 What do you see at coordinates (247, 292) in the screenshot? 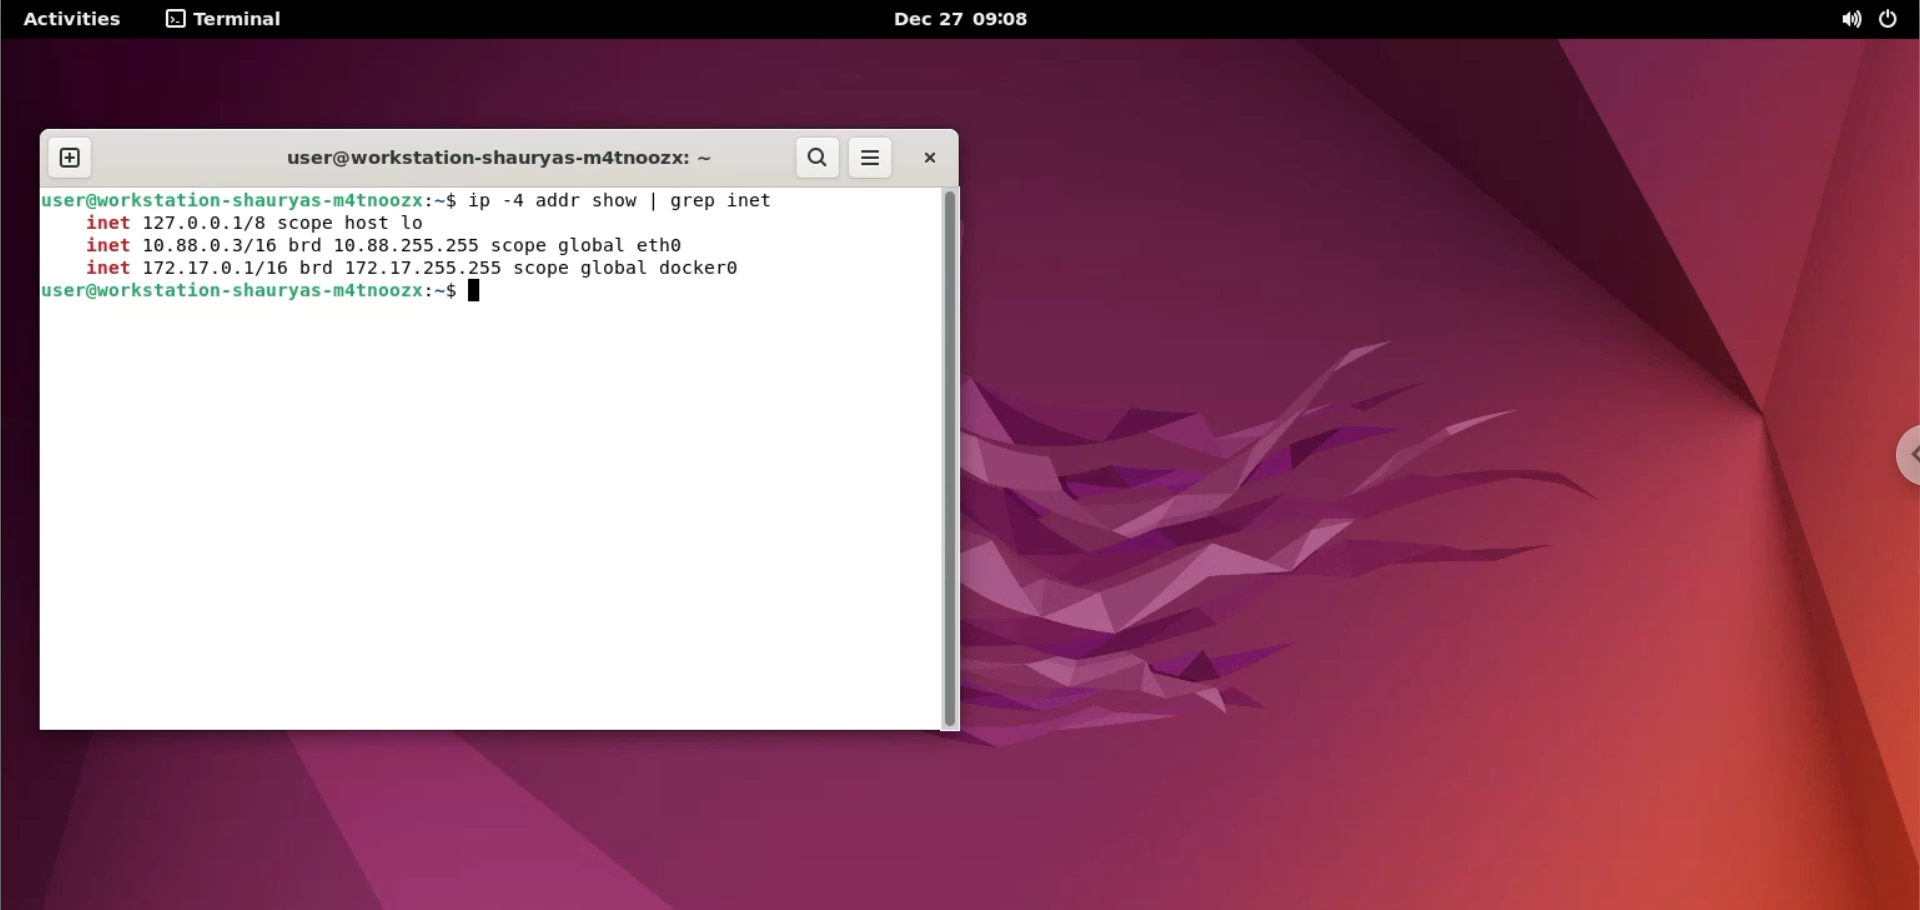
I see `user@workstation-shauryas-m4tnoozx:~$` at bounding box center [247, 292].